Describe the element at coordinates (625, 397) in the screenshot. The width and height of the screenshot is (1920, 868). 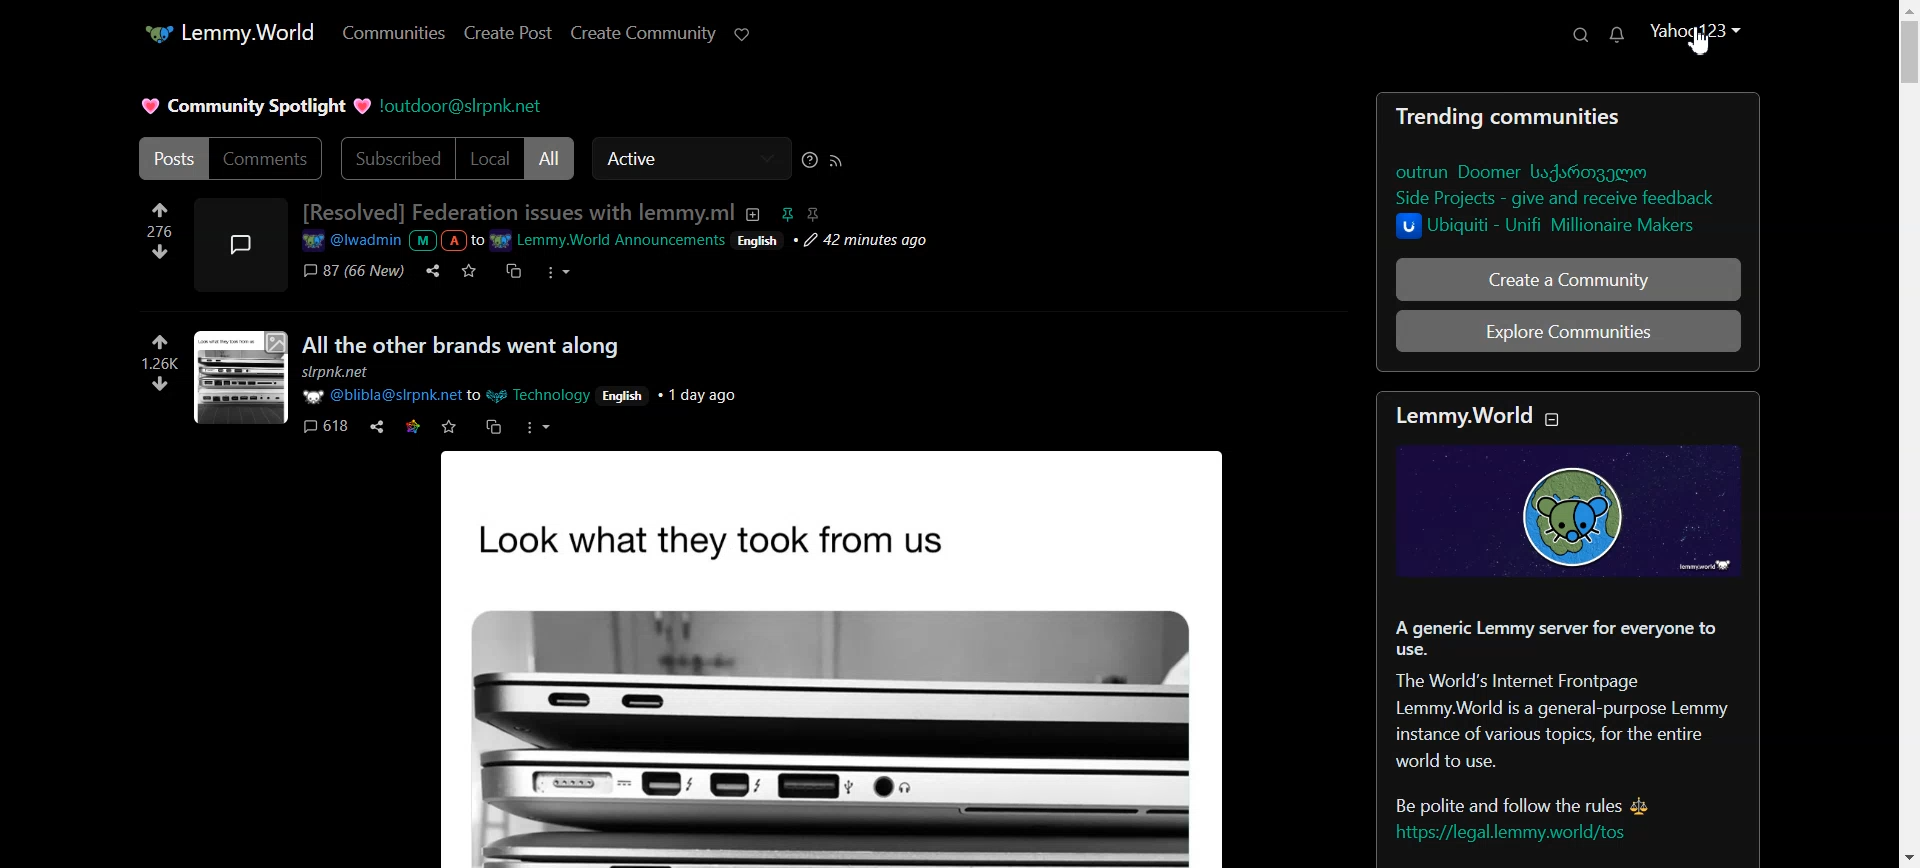
I see `` at that location.